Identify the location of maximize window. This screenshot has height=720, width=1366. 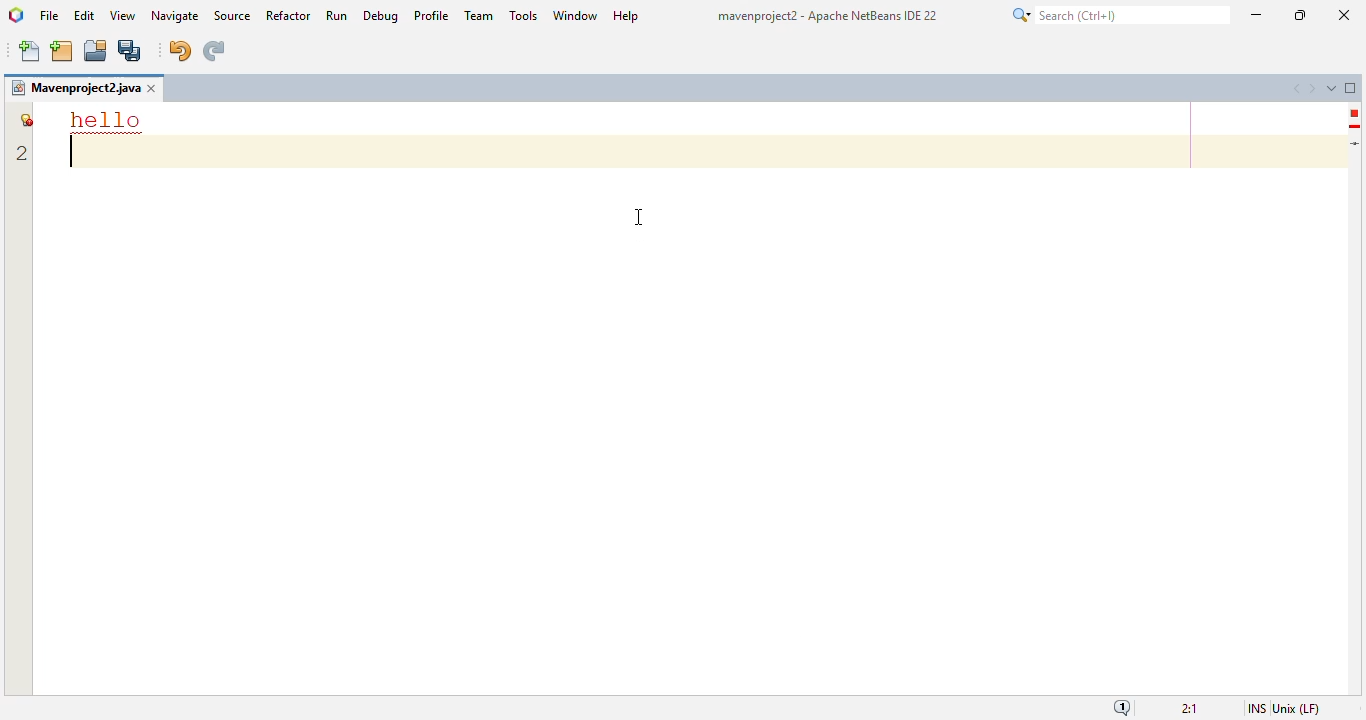
(1351, 87).